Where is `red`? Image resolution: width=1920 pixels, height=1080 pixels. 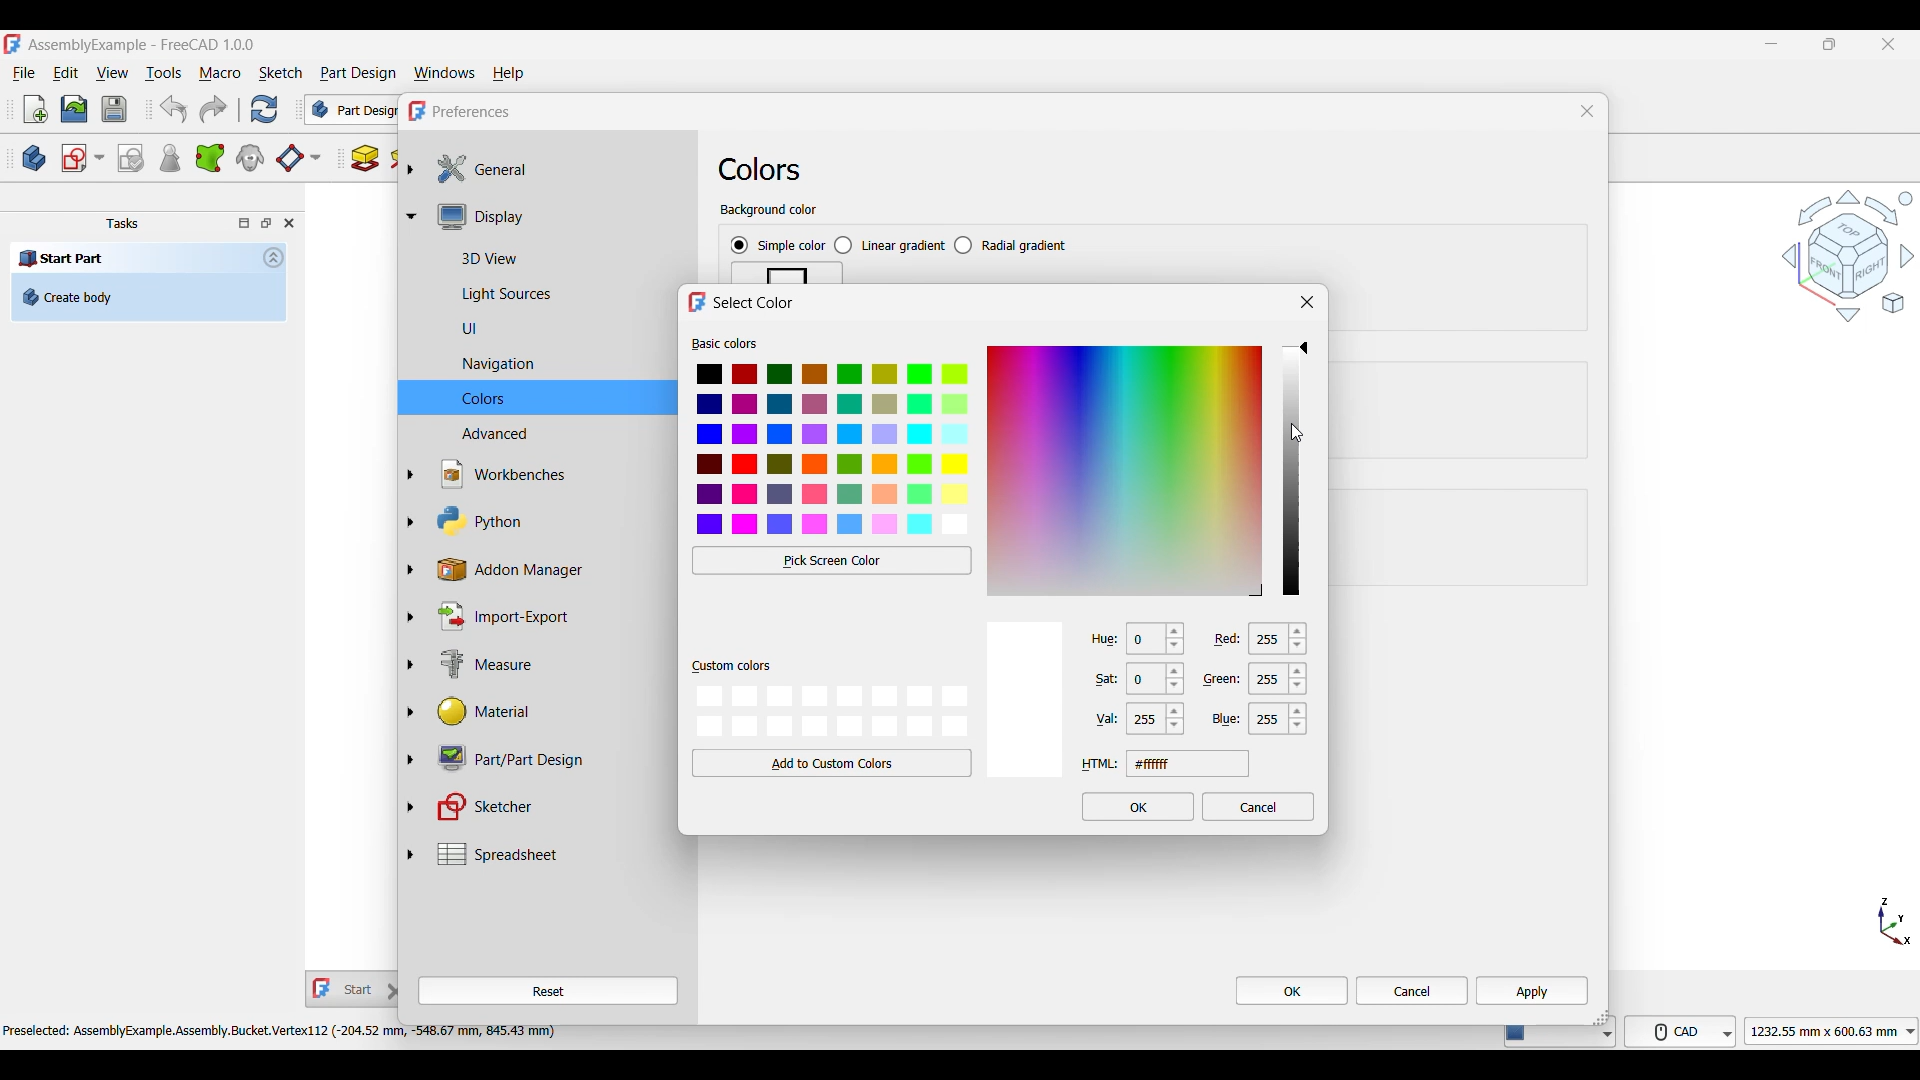 red is located at coordinates (1230, 637).